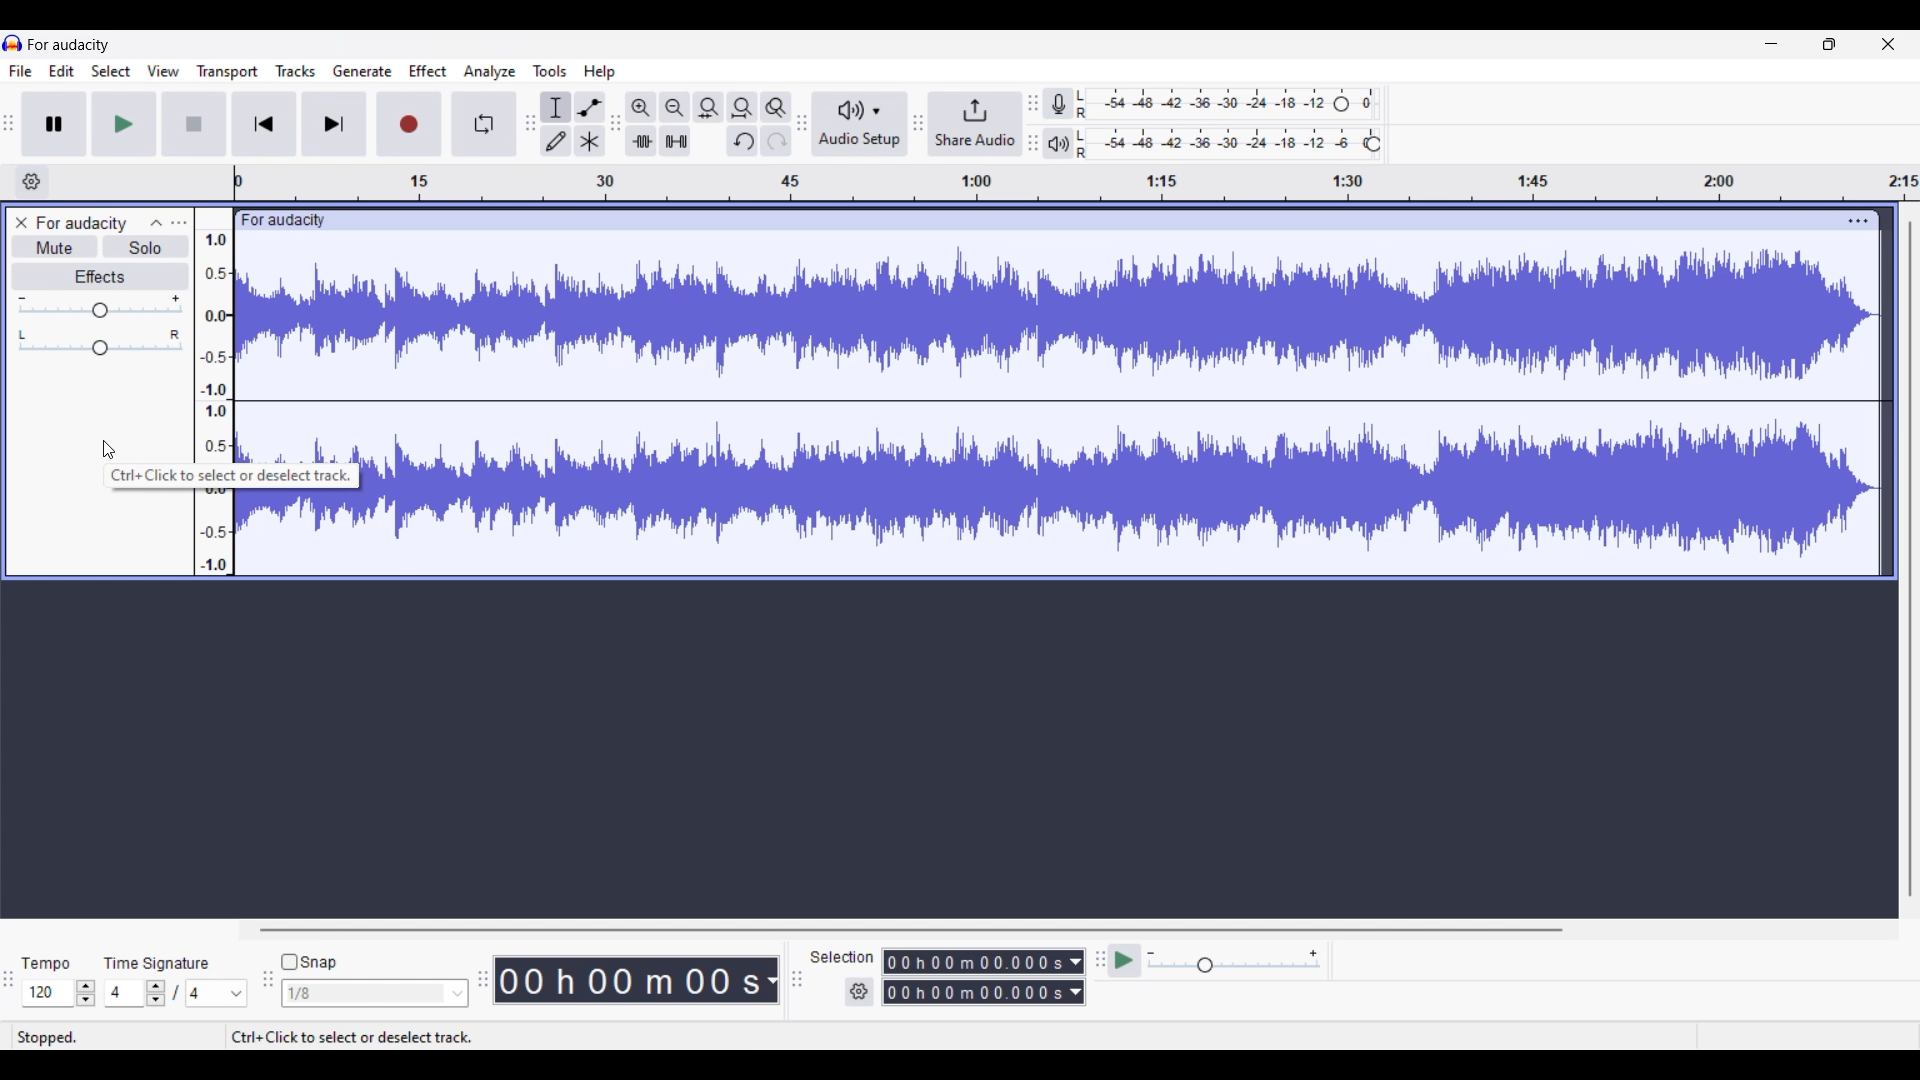 The height and width of the screenshot is (1080, 1920). I want to click on Scale to measure length of track, so click(1076, 183).